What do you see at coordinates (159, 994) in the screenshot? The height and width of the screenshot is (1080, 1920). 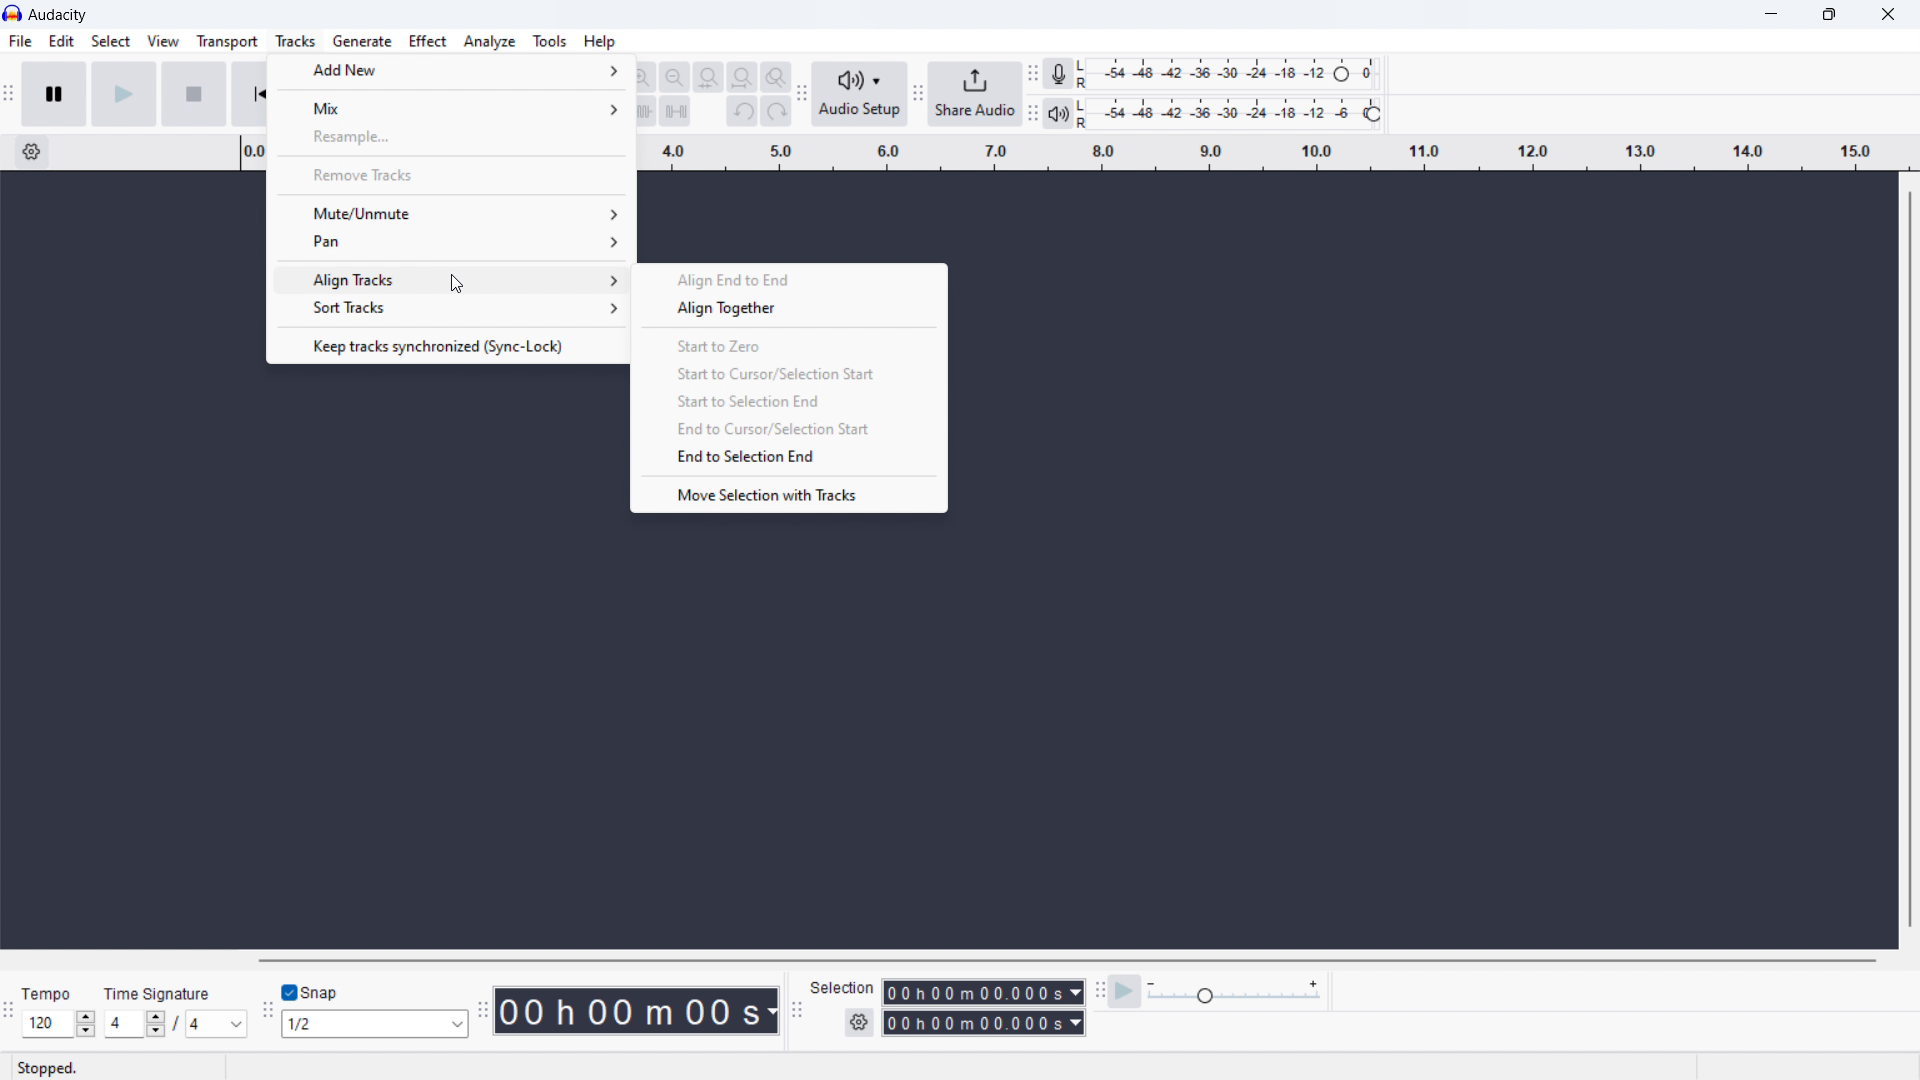 I see `Time Signatures` at bounding box center [159, 994].